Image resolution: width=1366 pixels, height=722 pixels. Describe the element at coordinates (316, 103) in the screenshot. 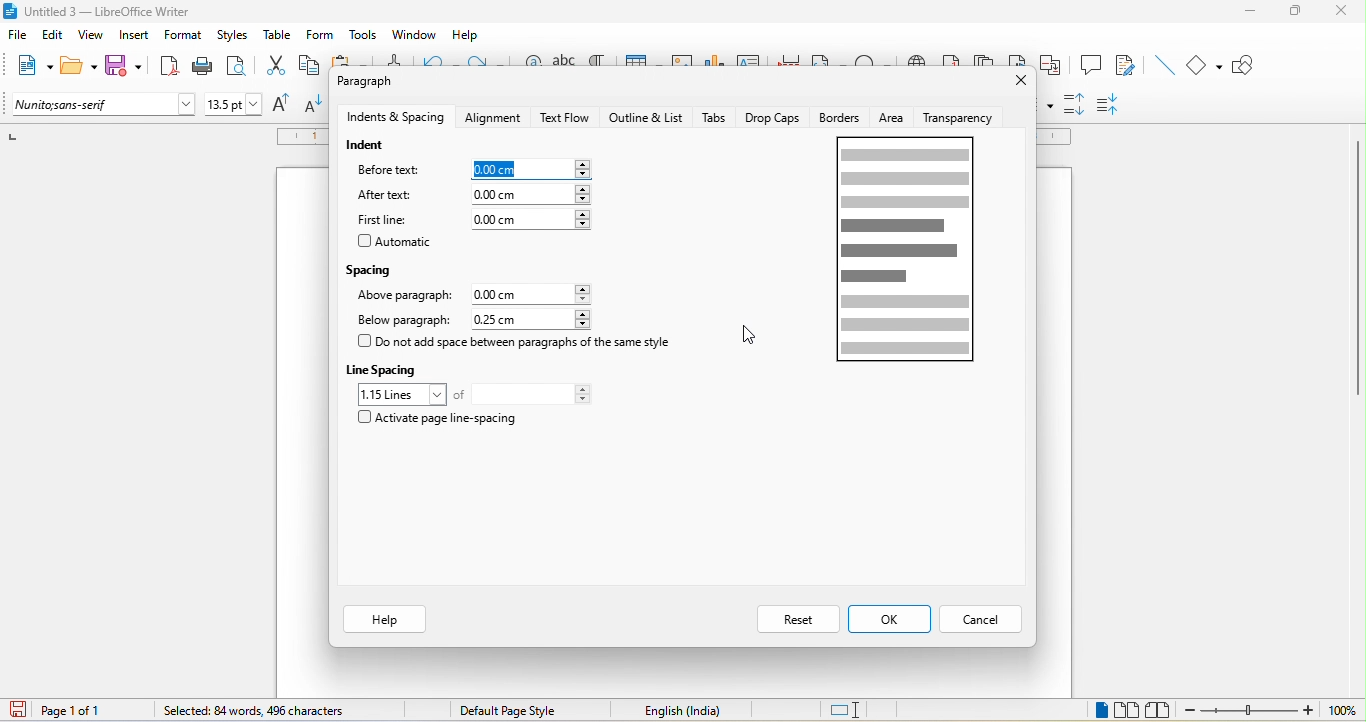

I see `decrease size` at that location.